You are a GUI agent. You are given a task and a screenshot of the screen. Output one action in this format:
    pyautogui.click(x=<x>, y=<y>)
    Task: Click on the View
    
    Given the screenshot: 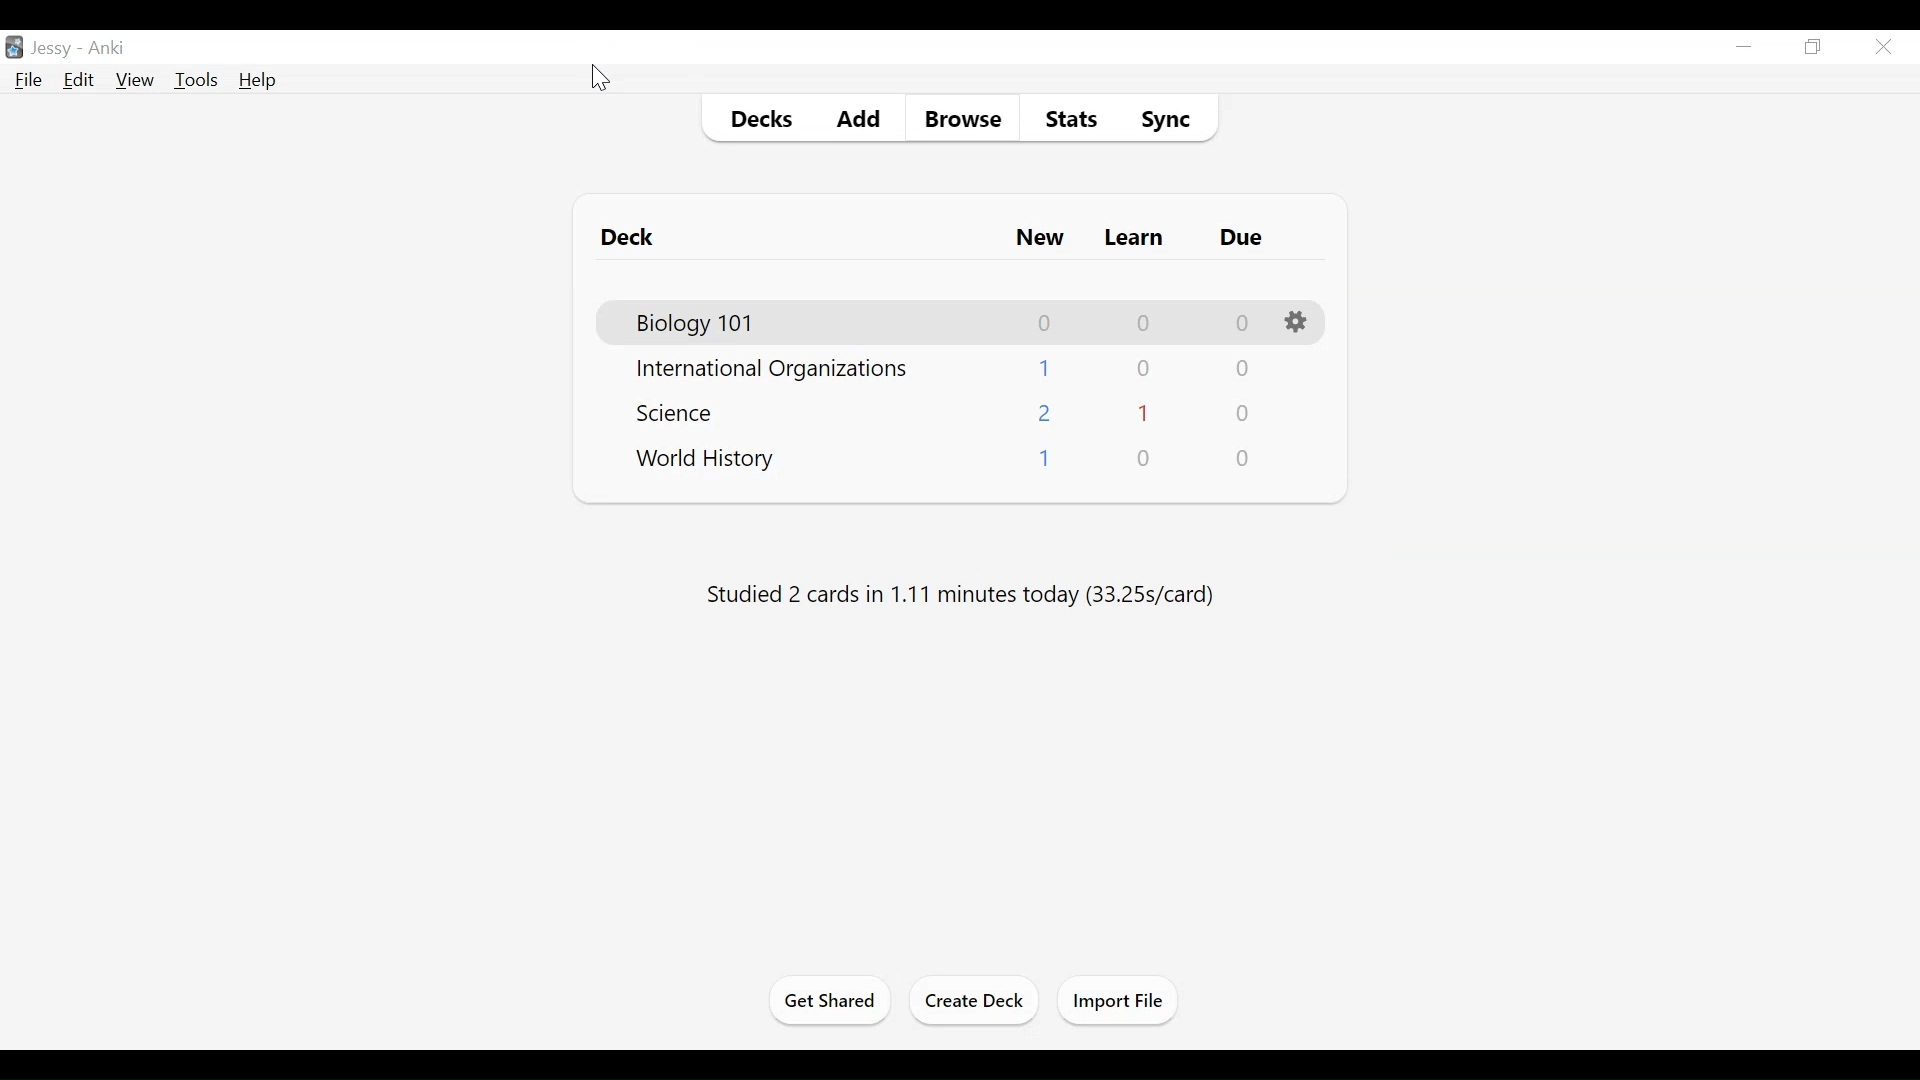 What is the action you would take?
    pyautogui.click(x=135, y=79)
    